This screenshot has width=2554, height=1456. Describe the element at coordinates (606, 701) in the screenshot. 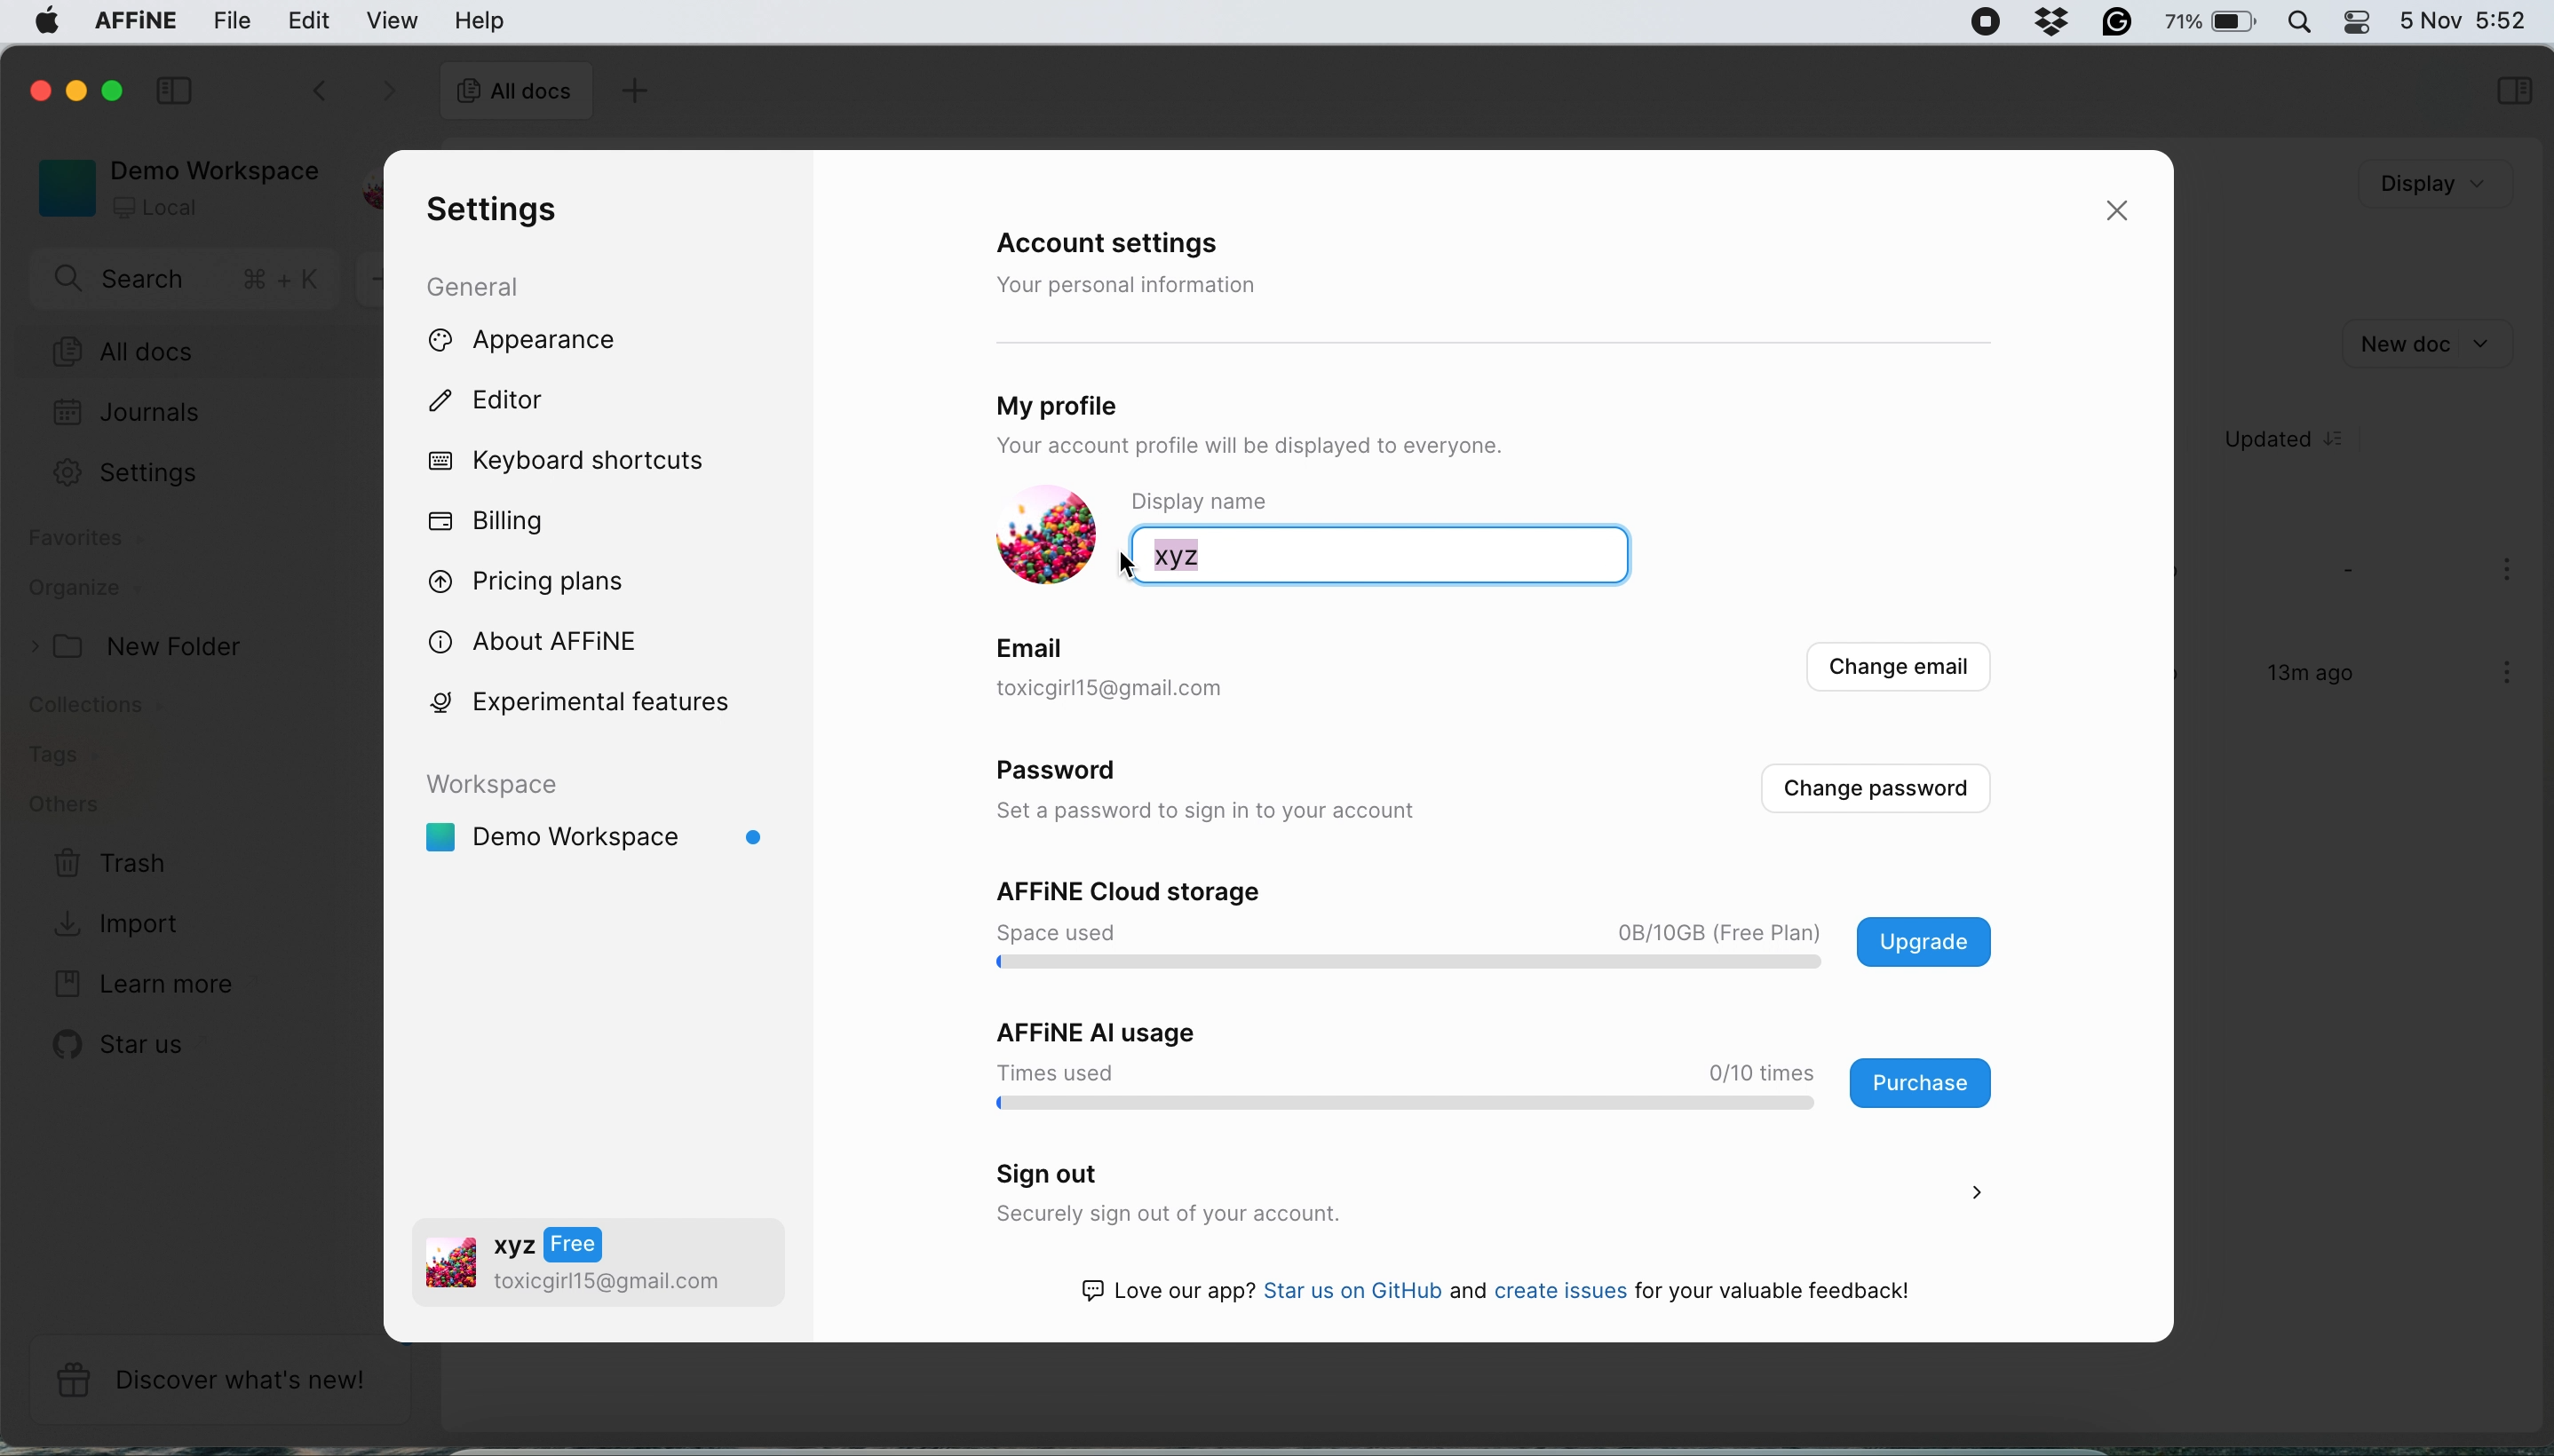

I see `experimental features` at that location.